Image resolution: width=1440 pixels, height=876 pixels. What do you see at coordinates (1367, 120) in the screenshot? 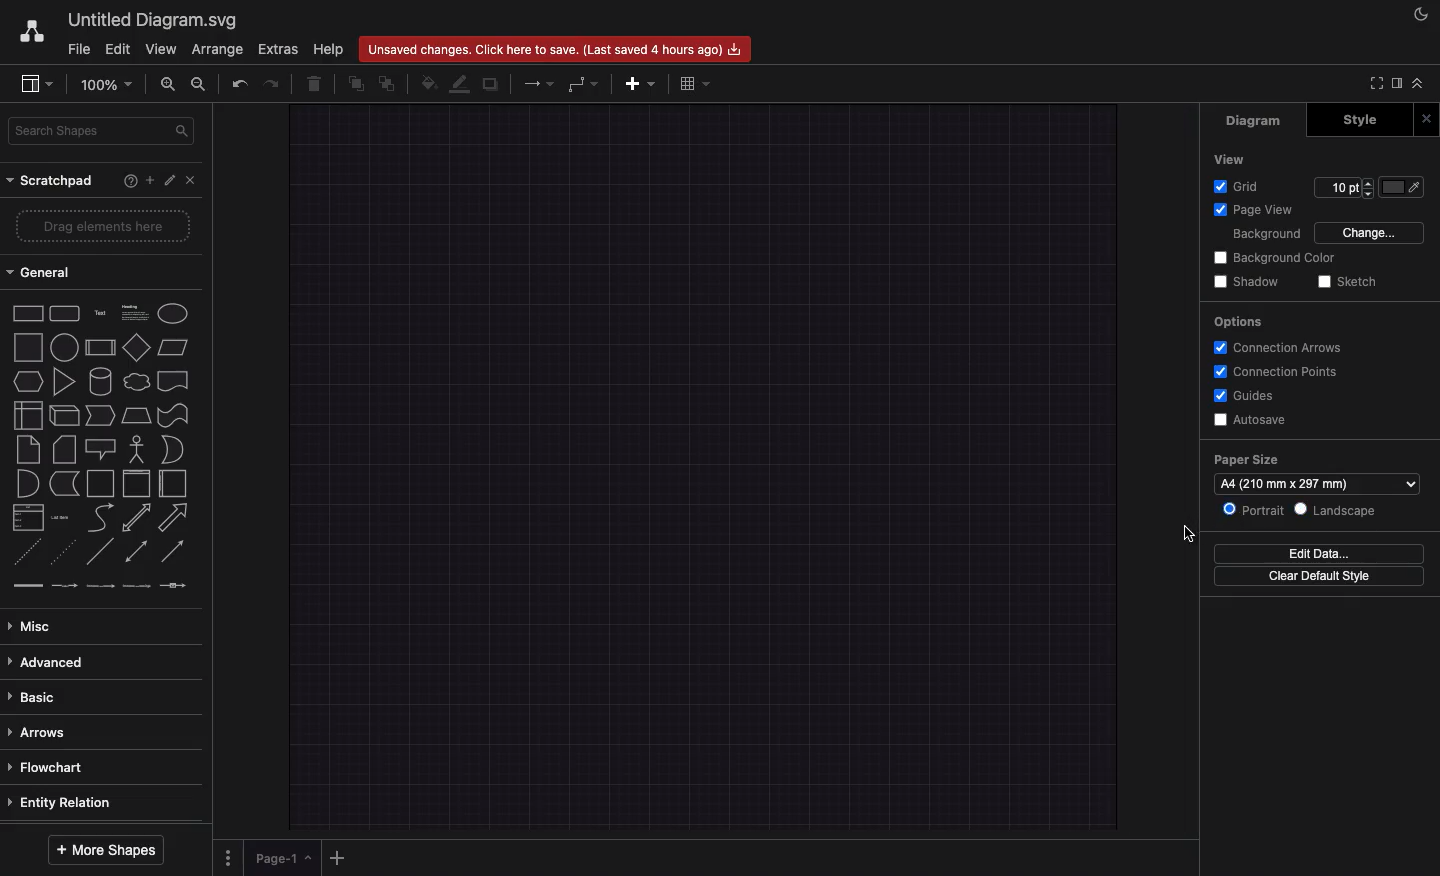
I see `Style ` at bounding box center [1367, 120].